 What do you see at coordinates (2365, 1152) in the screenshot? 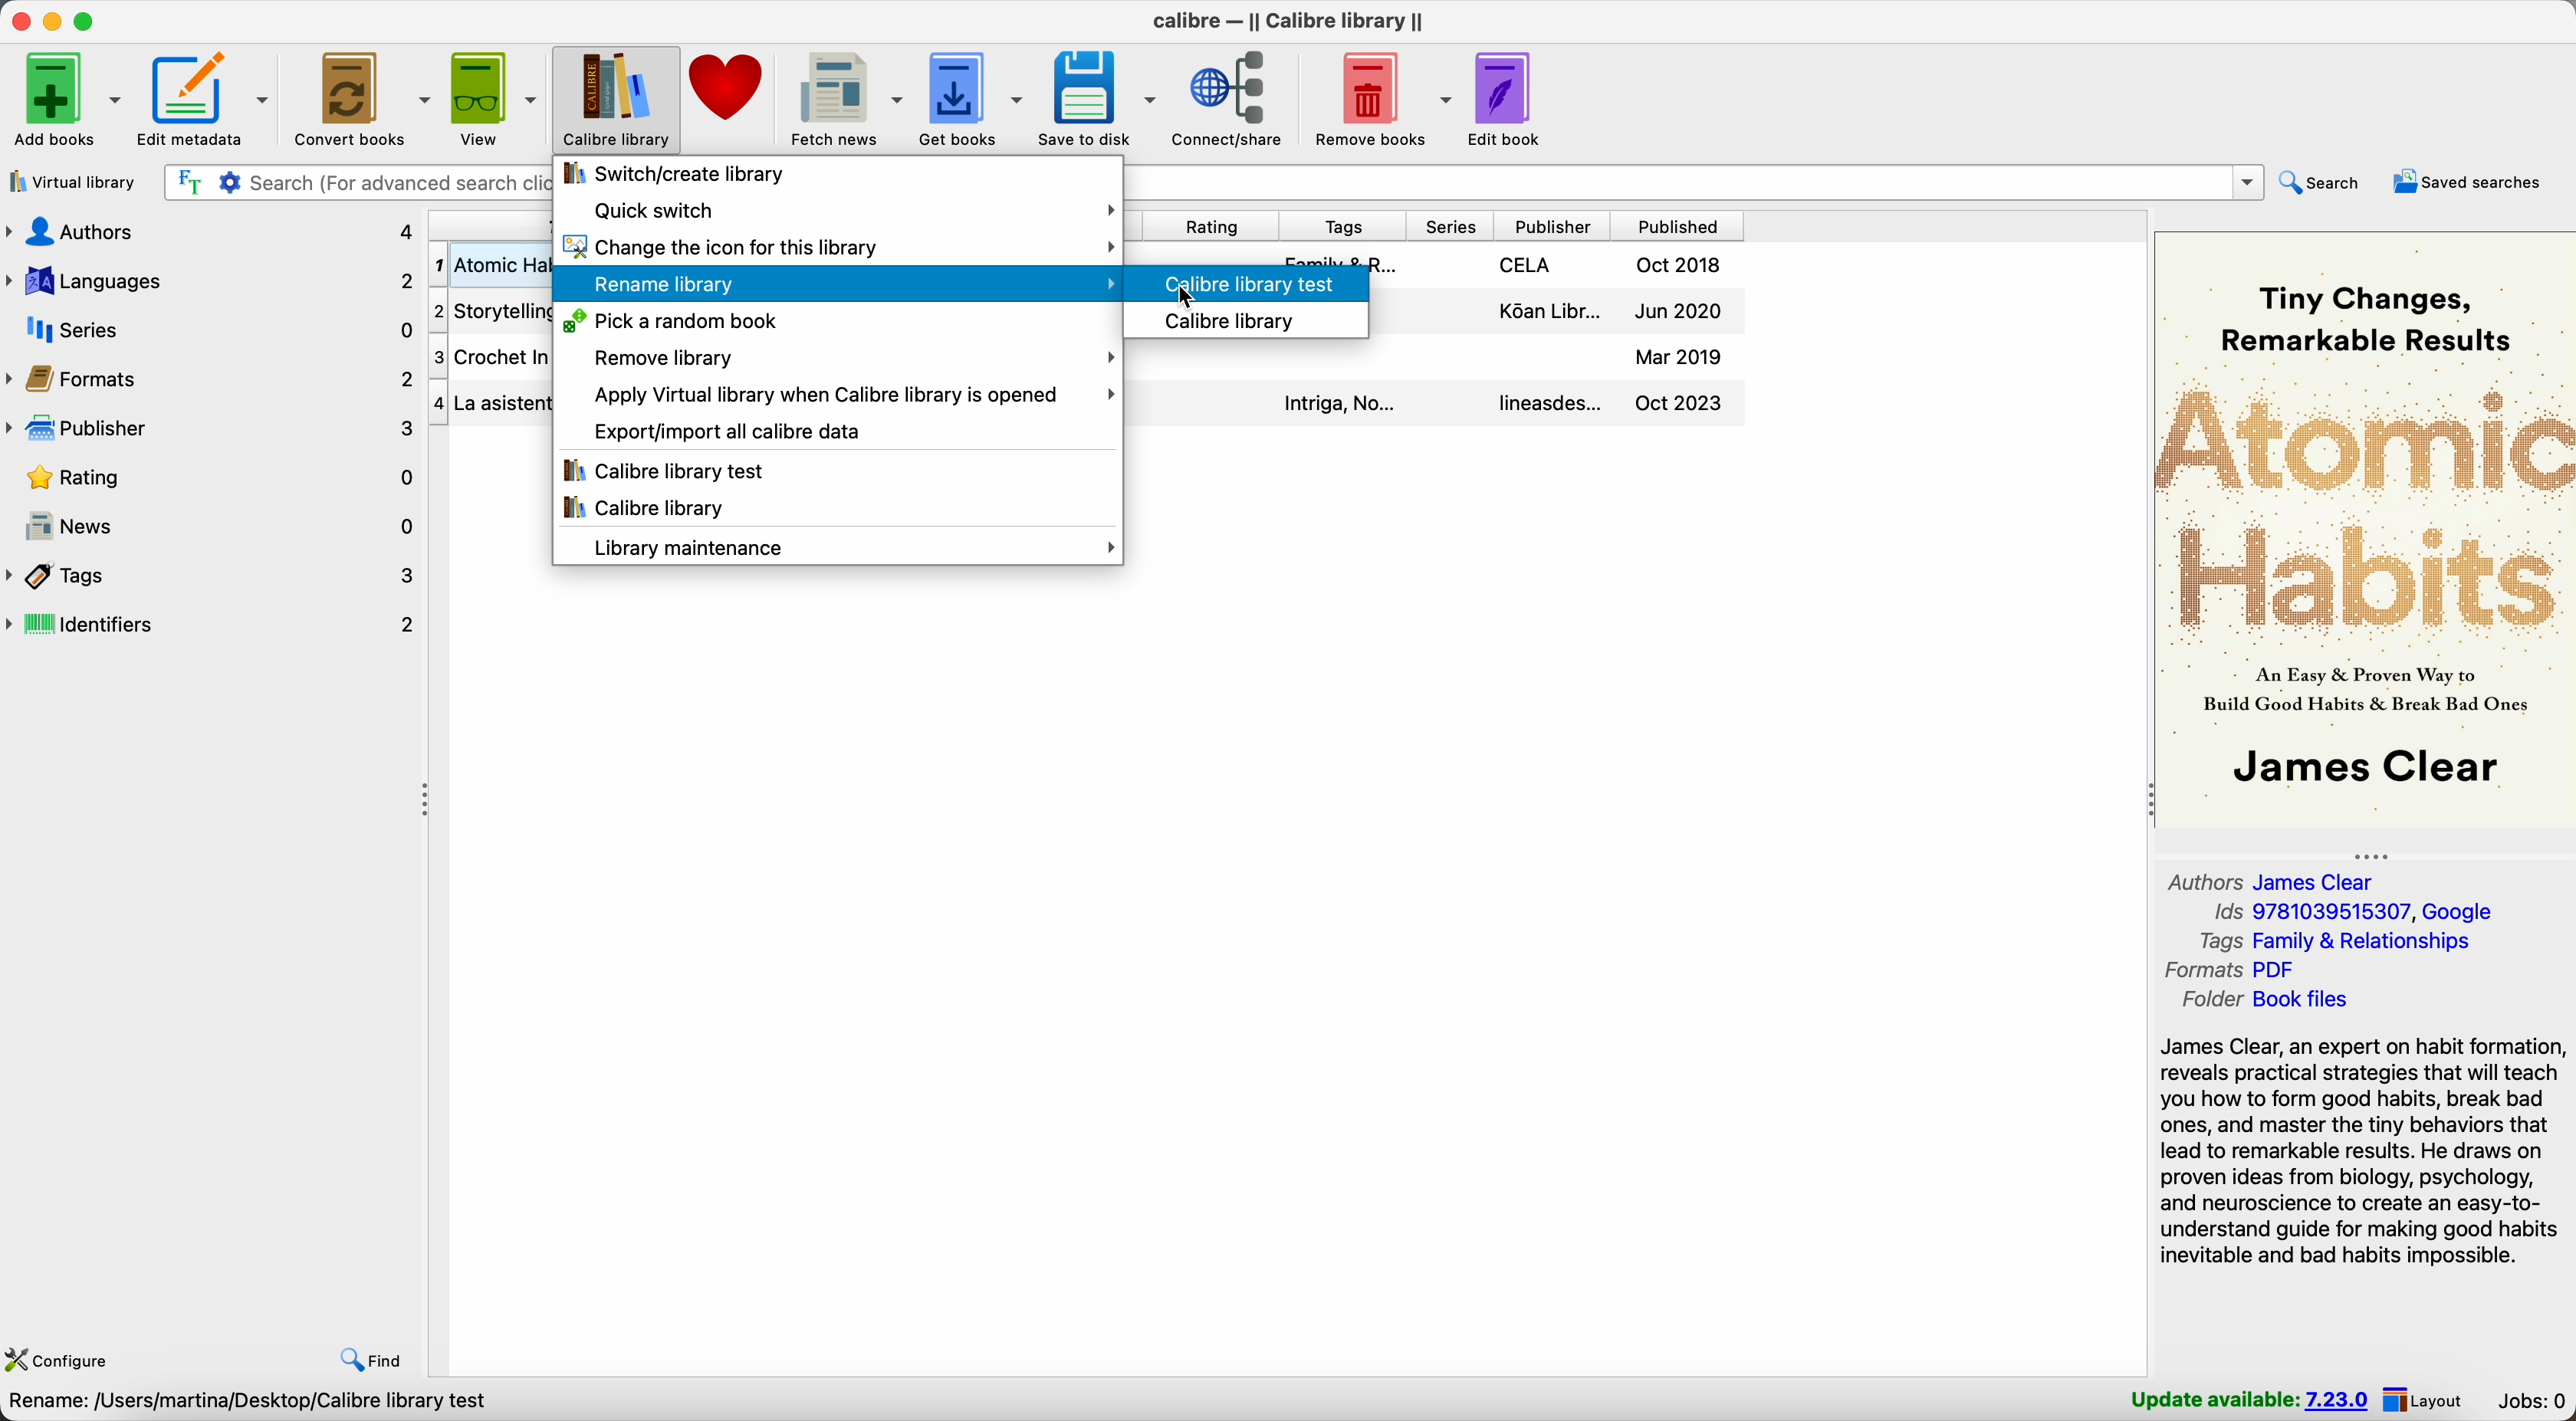
I see `James Clear, an expert on habit formation, reveals practical strategies that will teach you how to form good habits, break bad ones, and master the tiny behaviors...` at bounding box center [2365, 1152].